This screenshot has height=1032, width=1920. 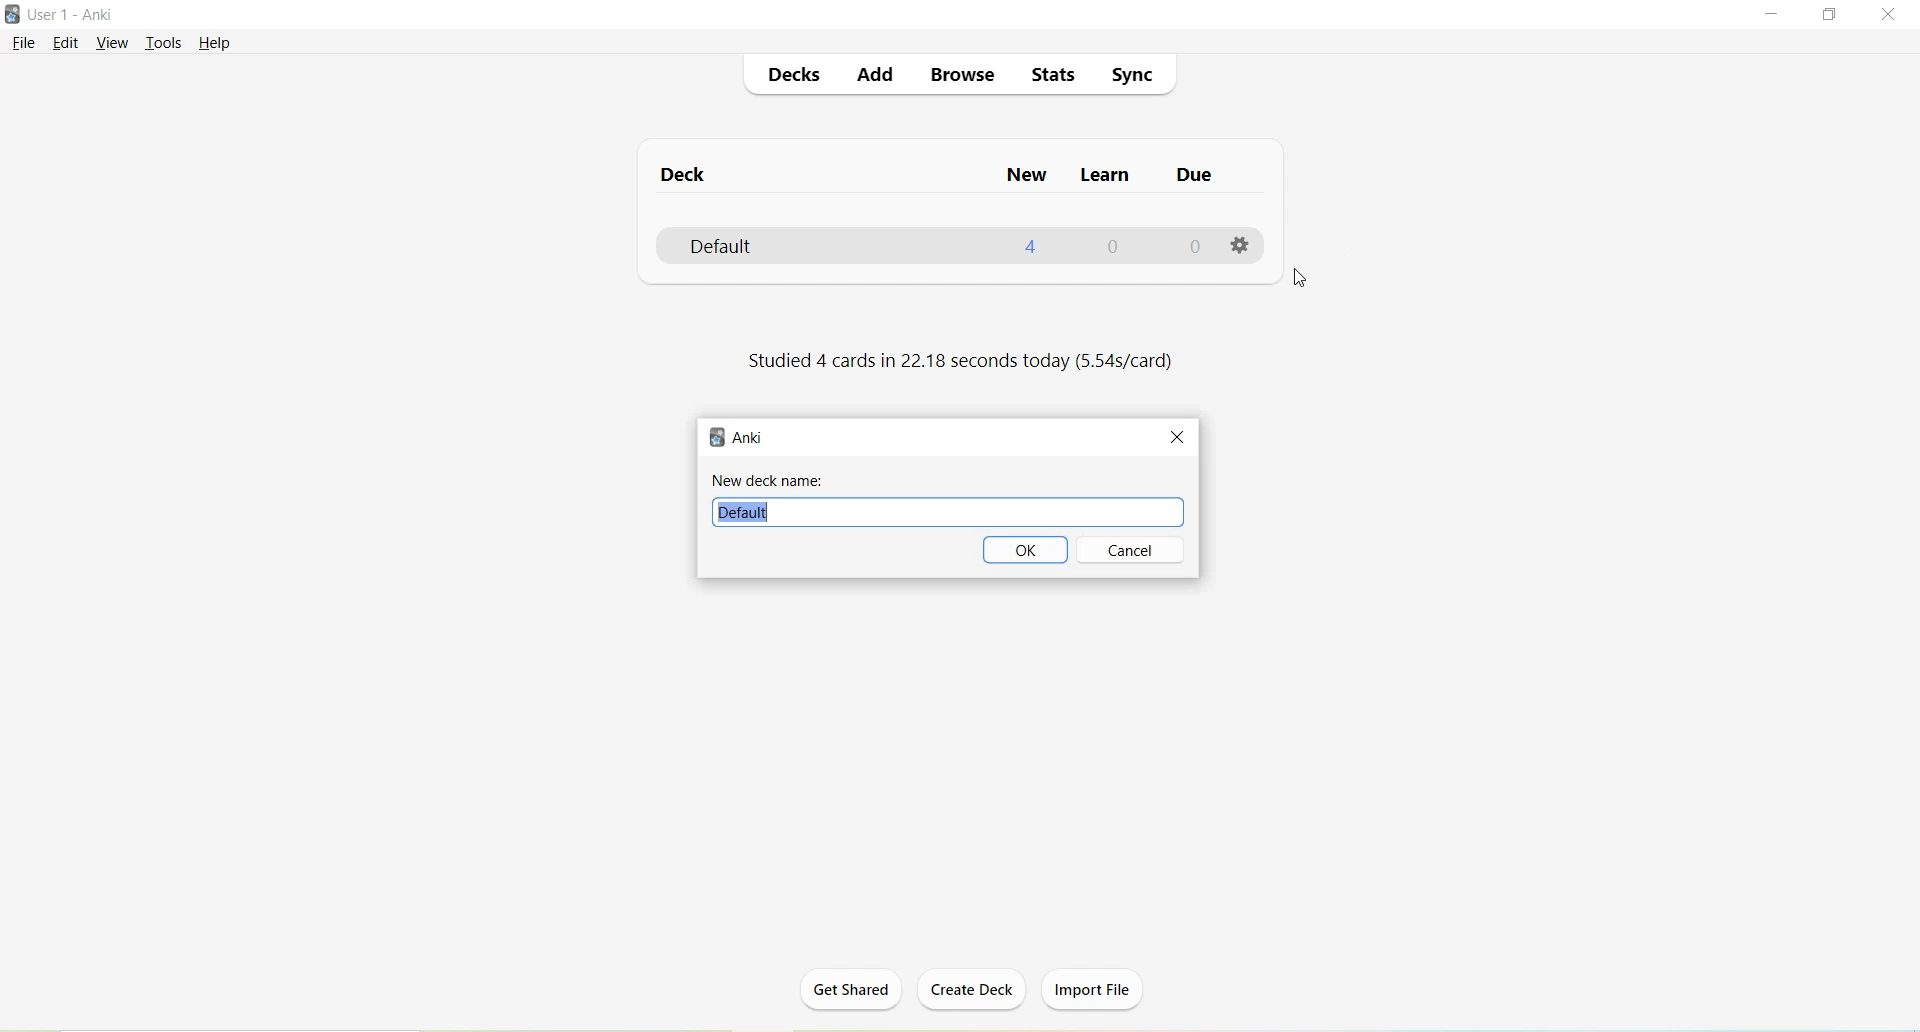 I want to click on Edit, so click(x=65, y=44).